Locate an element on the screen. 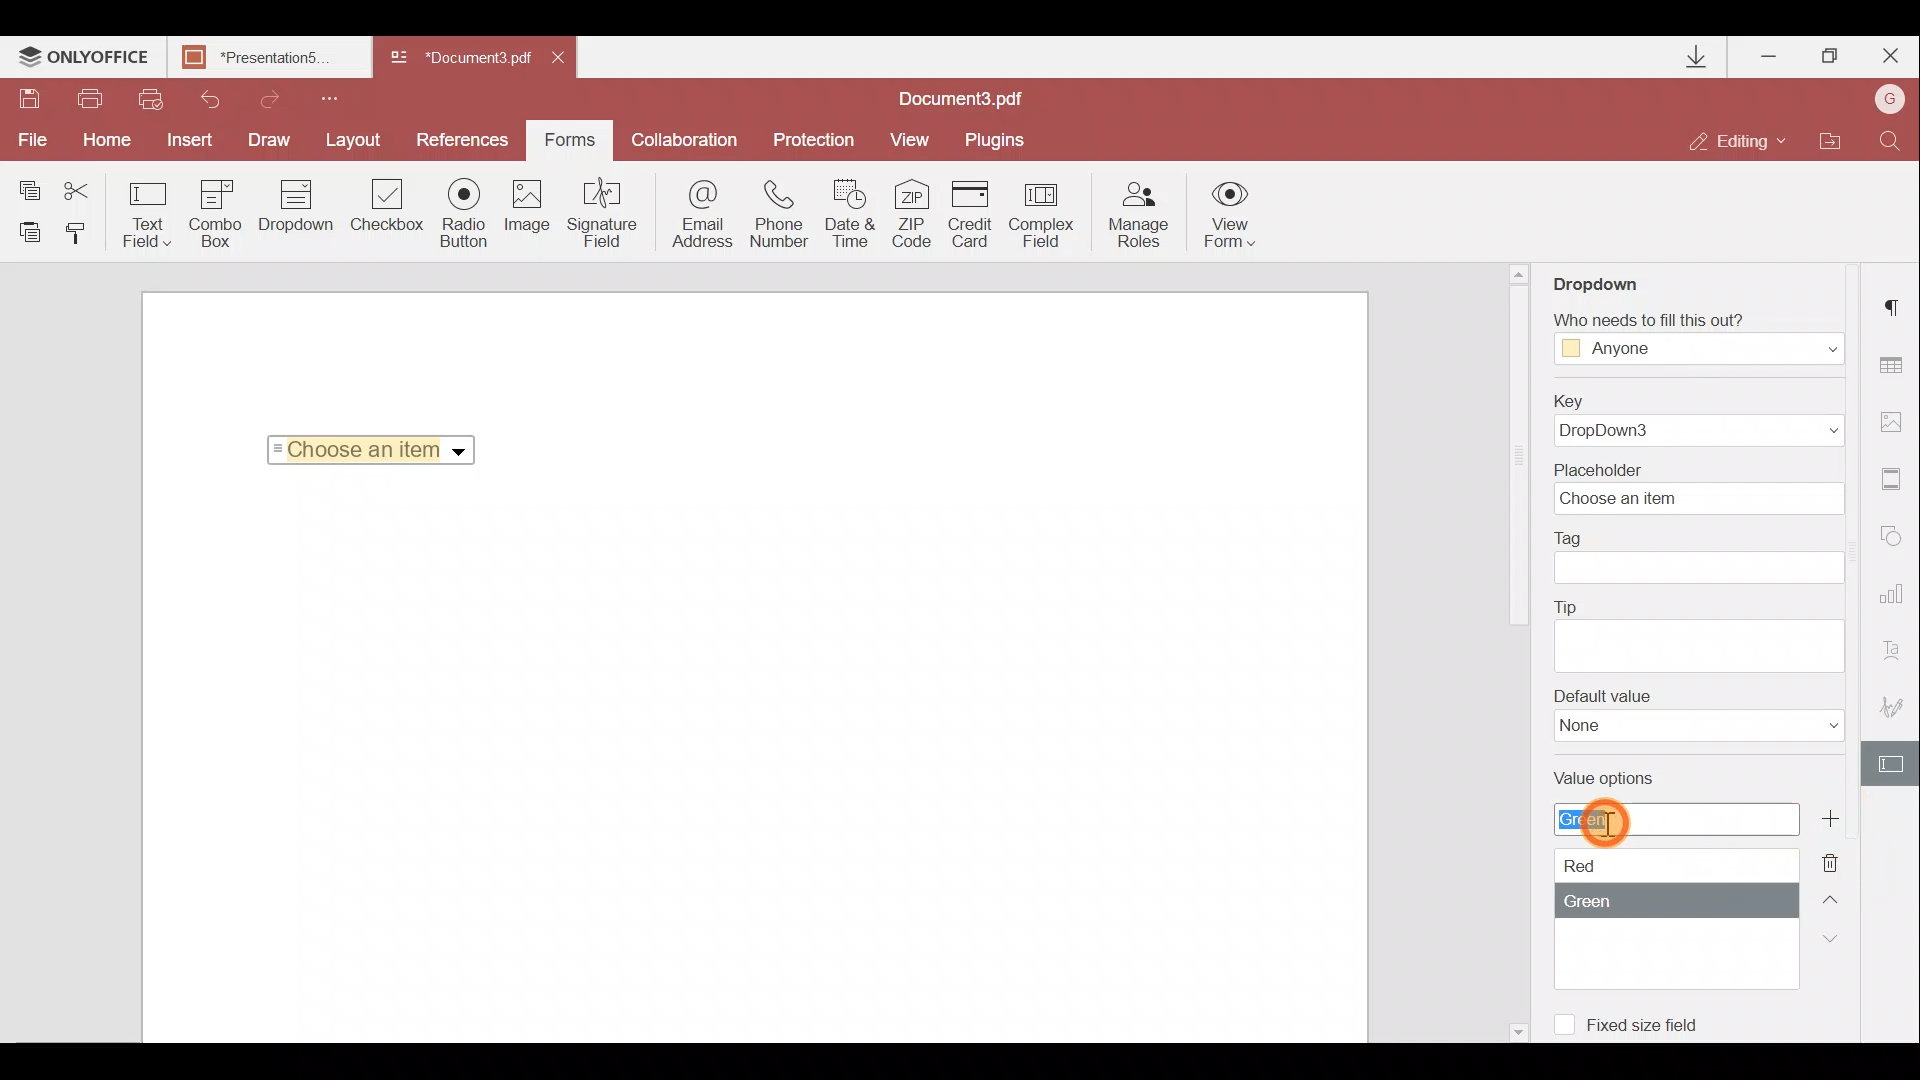 Image resolution: width=1920 pixels, height=1080 pixels. Headers & footers settings is located at coordinates (1897, 480).